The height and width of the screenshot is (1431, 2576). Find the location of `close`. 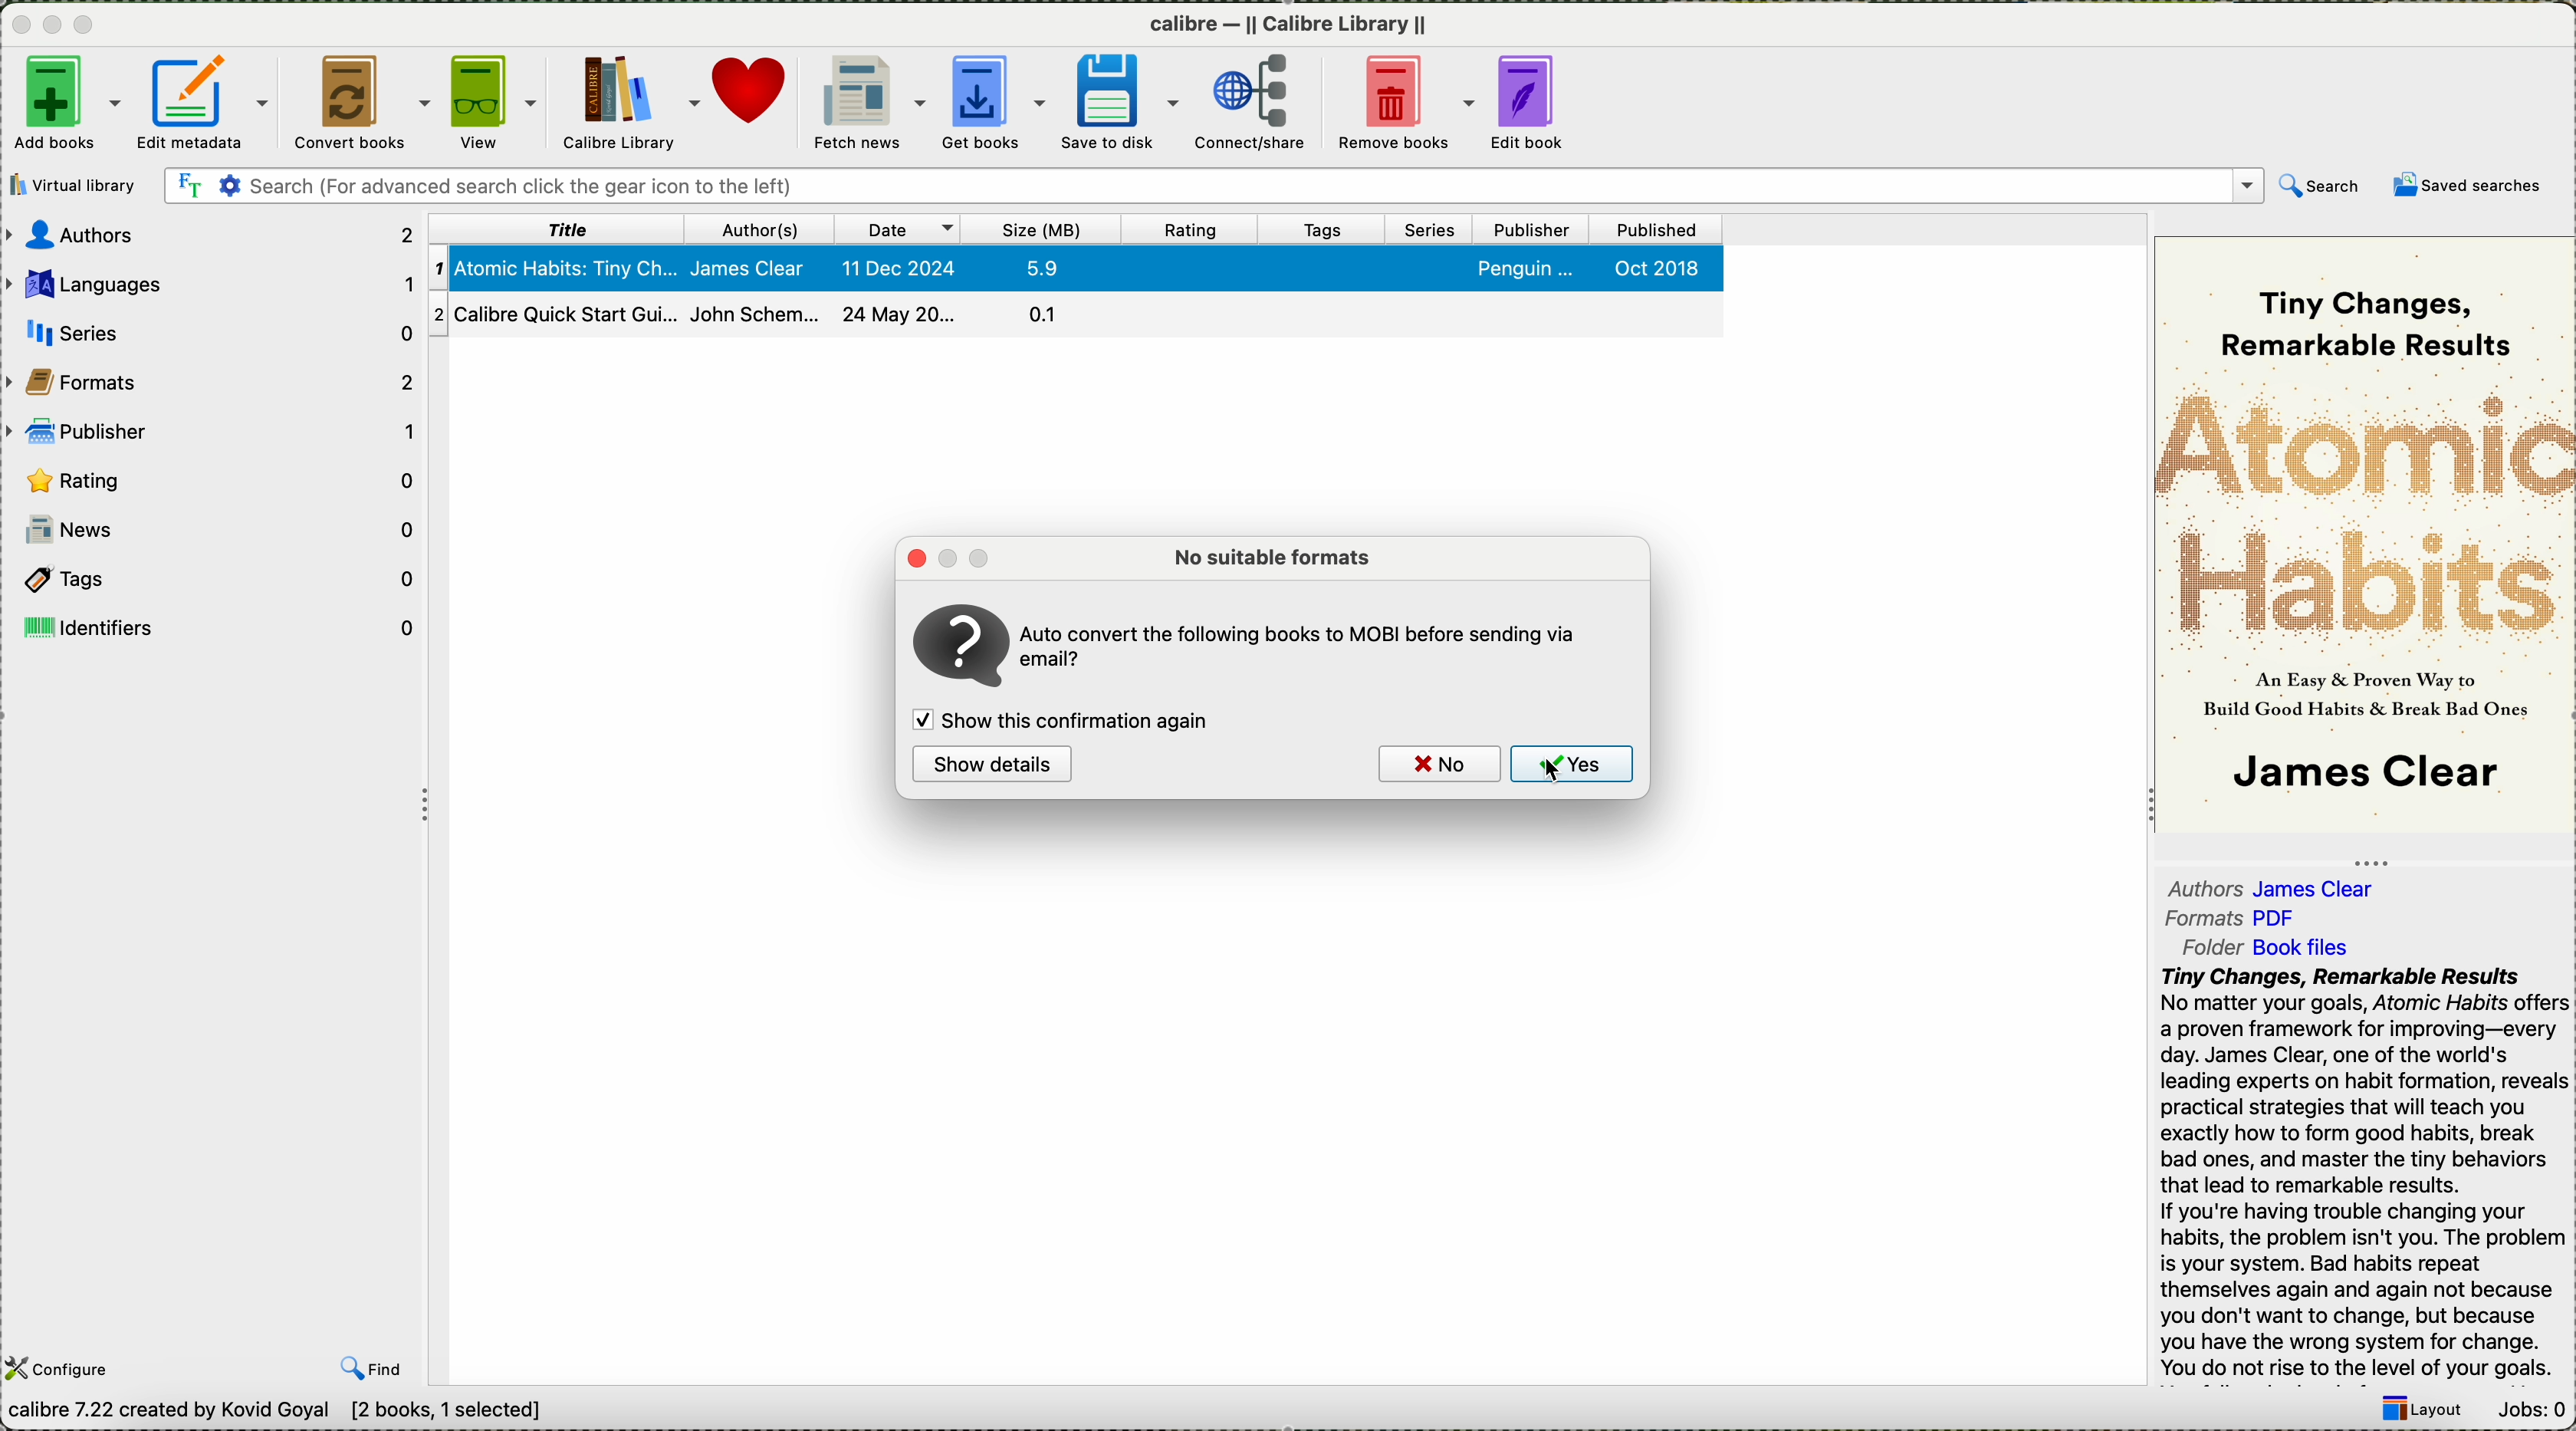

close is located at coordinates (24, 27).